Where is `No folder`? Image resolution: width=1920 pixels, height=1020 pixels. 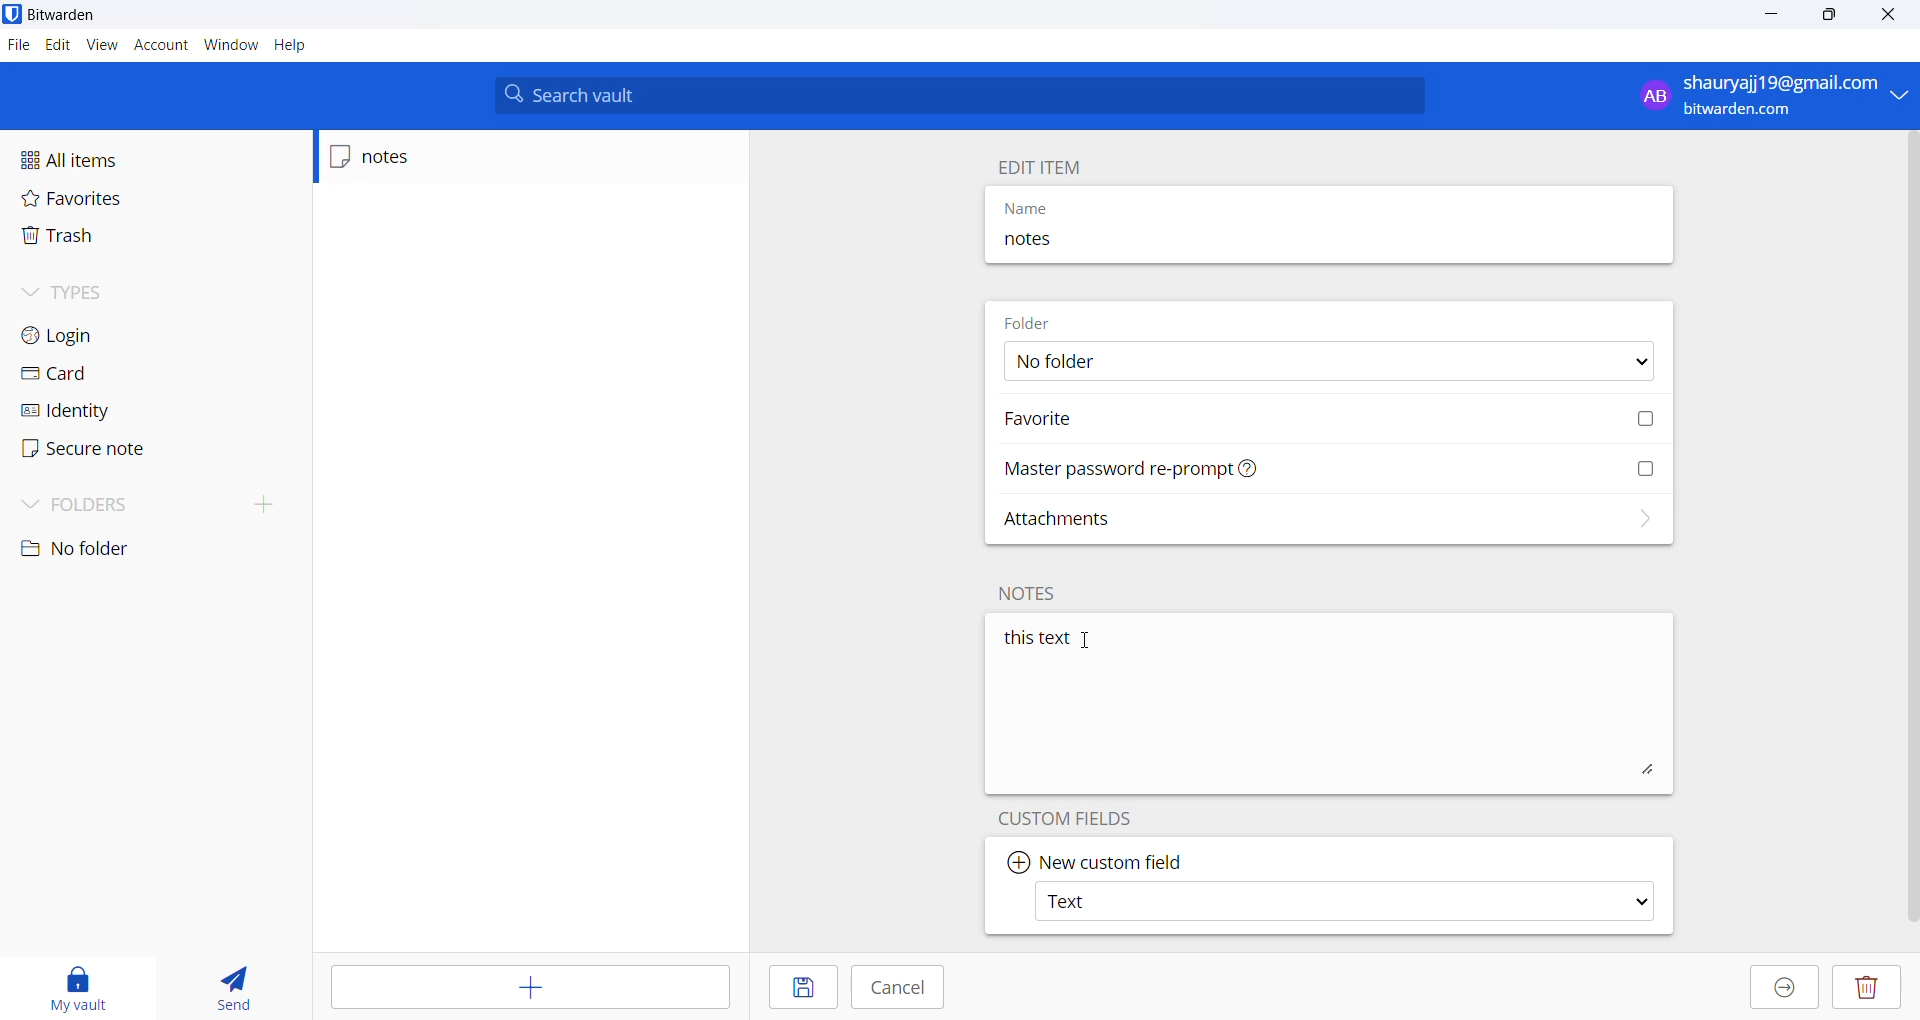 No folder is located at coordinates (1325, 364).